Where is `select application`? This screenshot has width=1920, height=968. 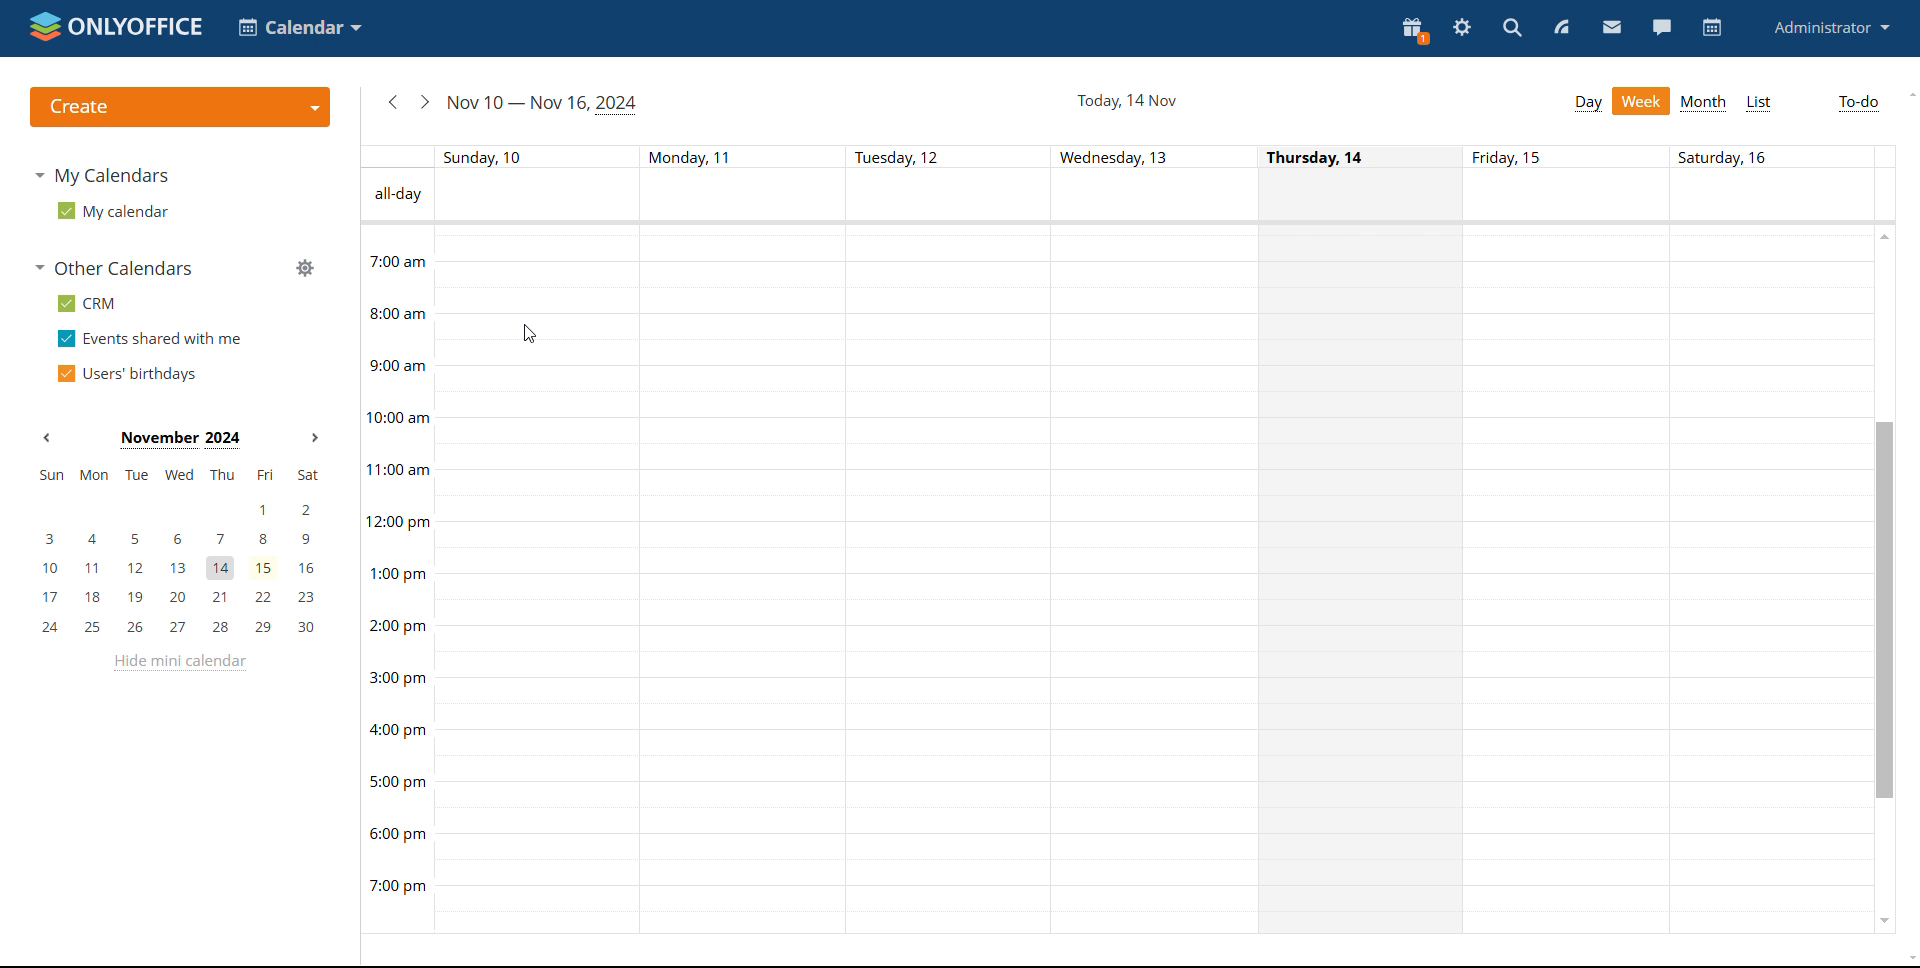 select application is located at coordinates (300, 28).